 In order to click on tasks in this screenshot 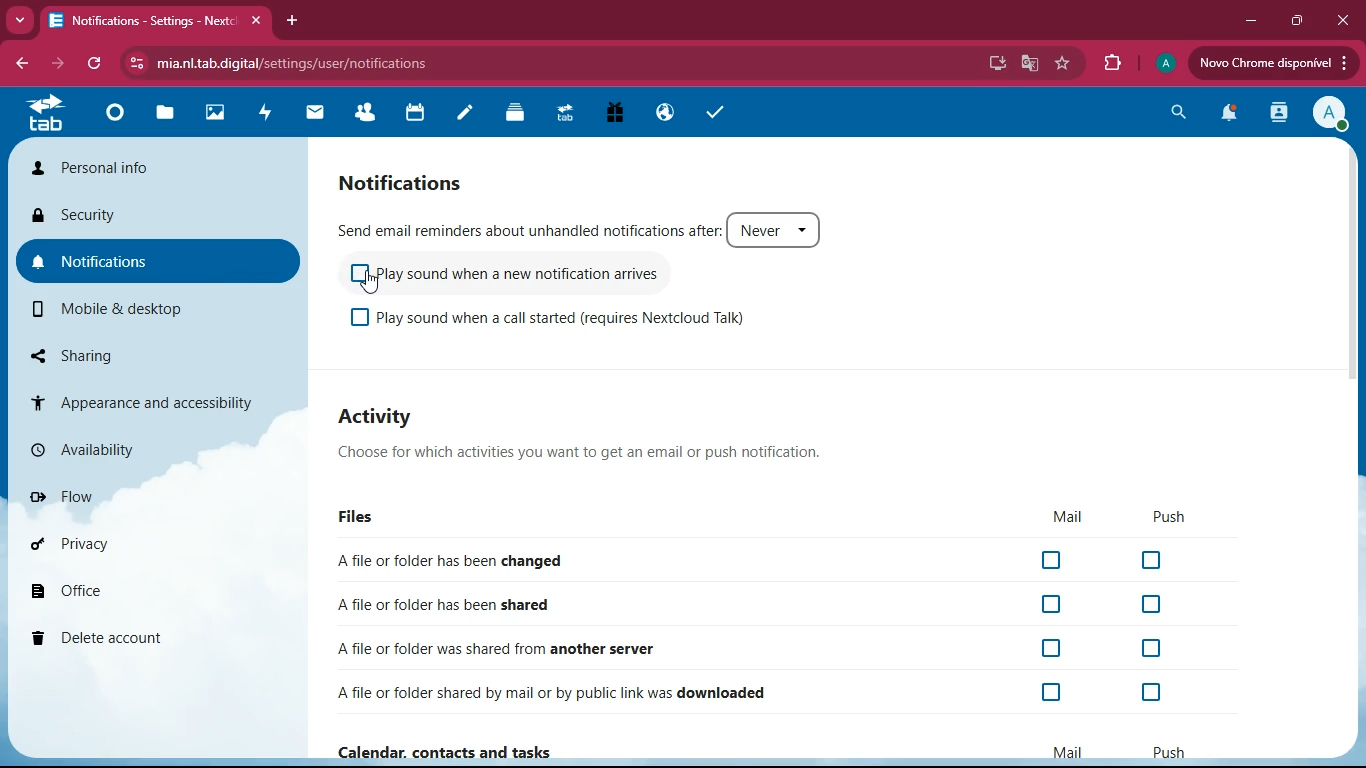, I will do `click(707, 112)`.